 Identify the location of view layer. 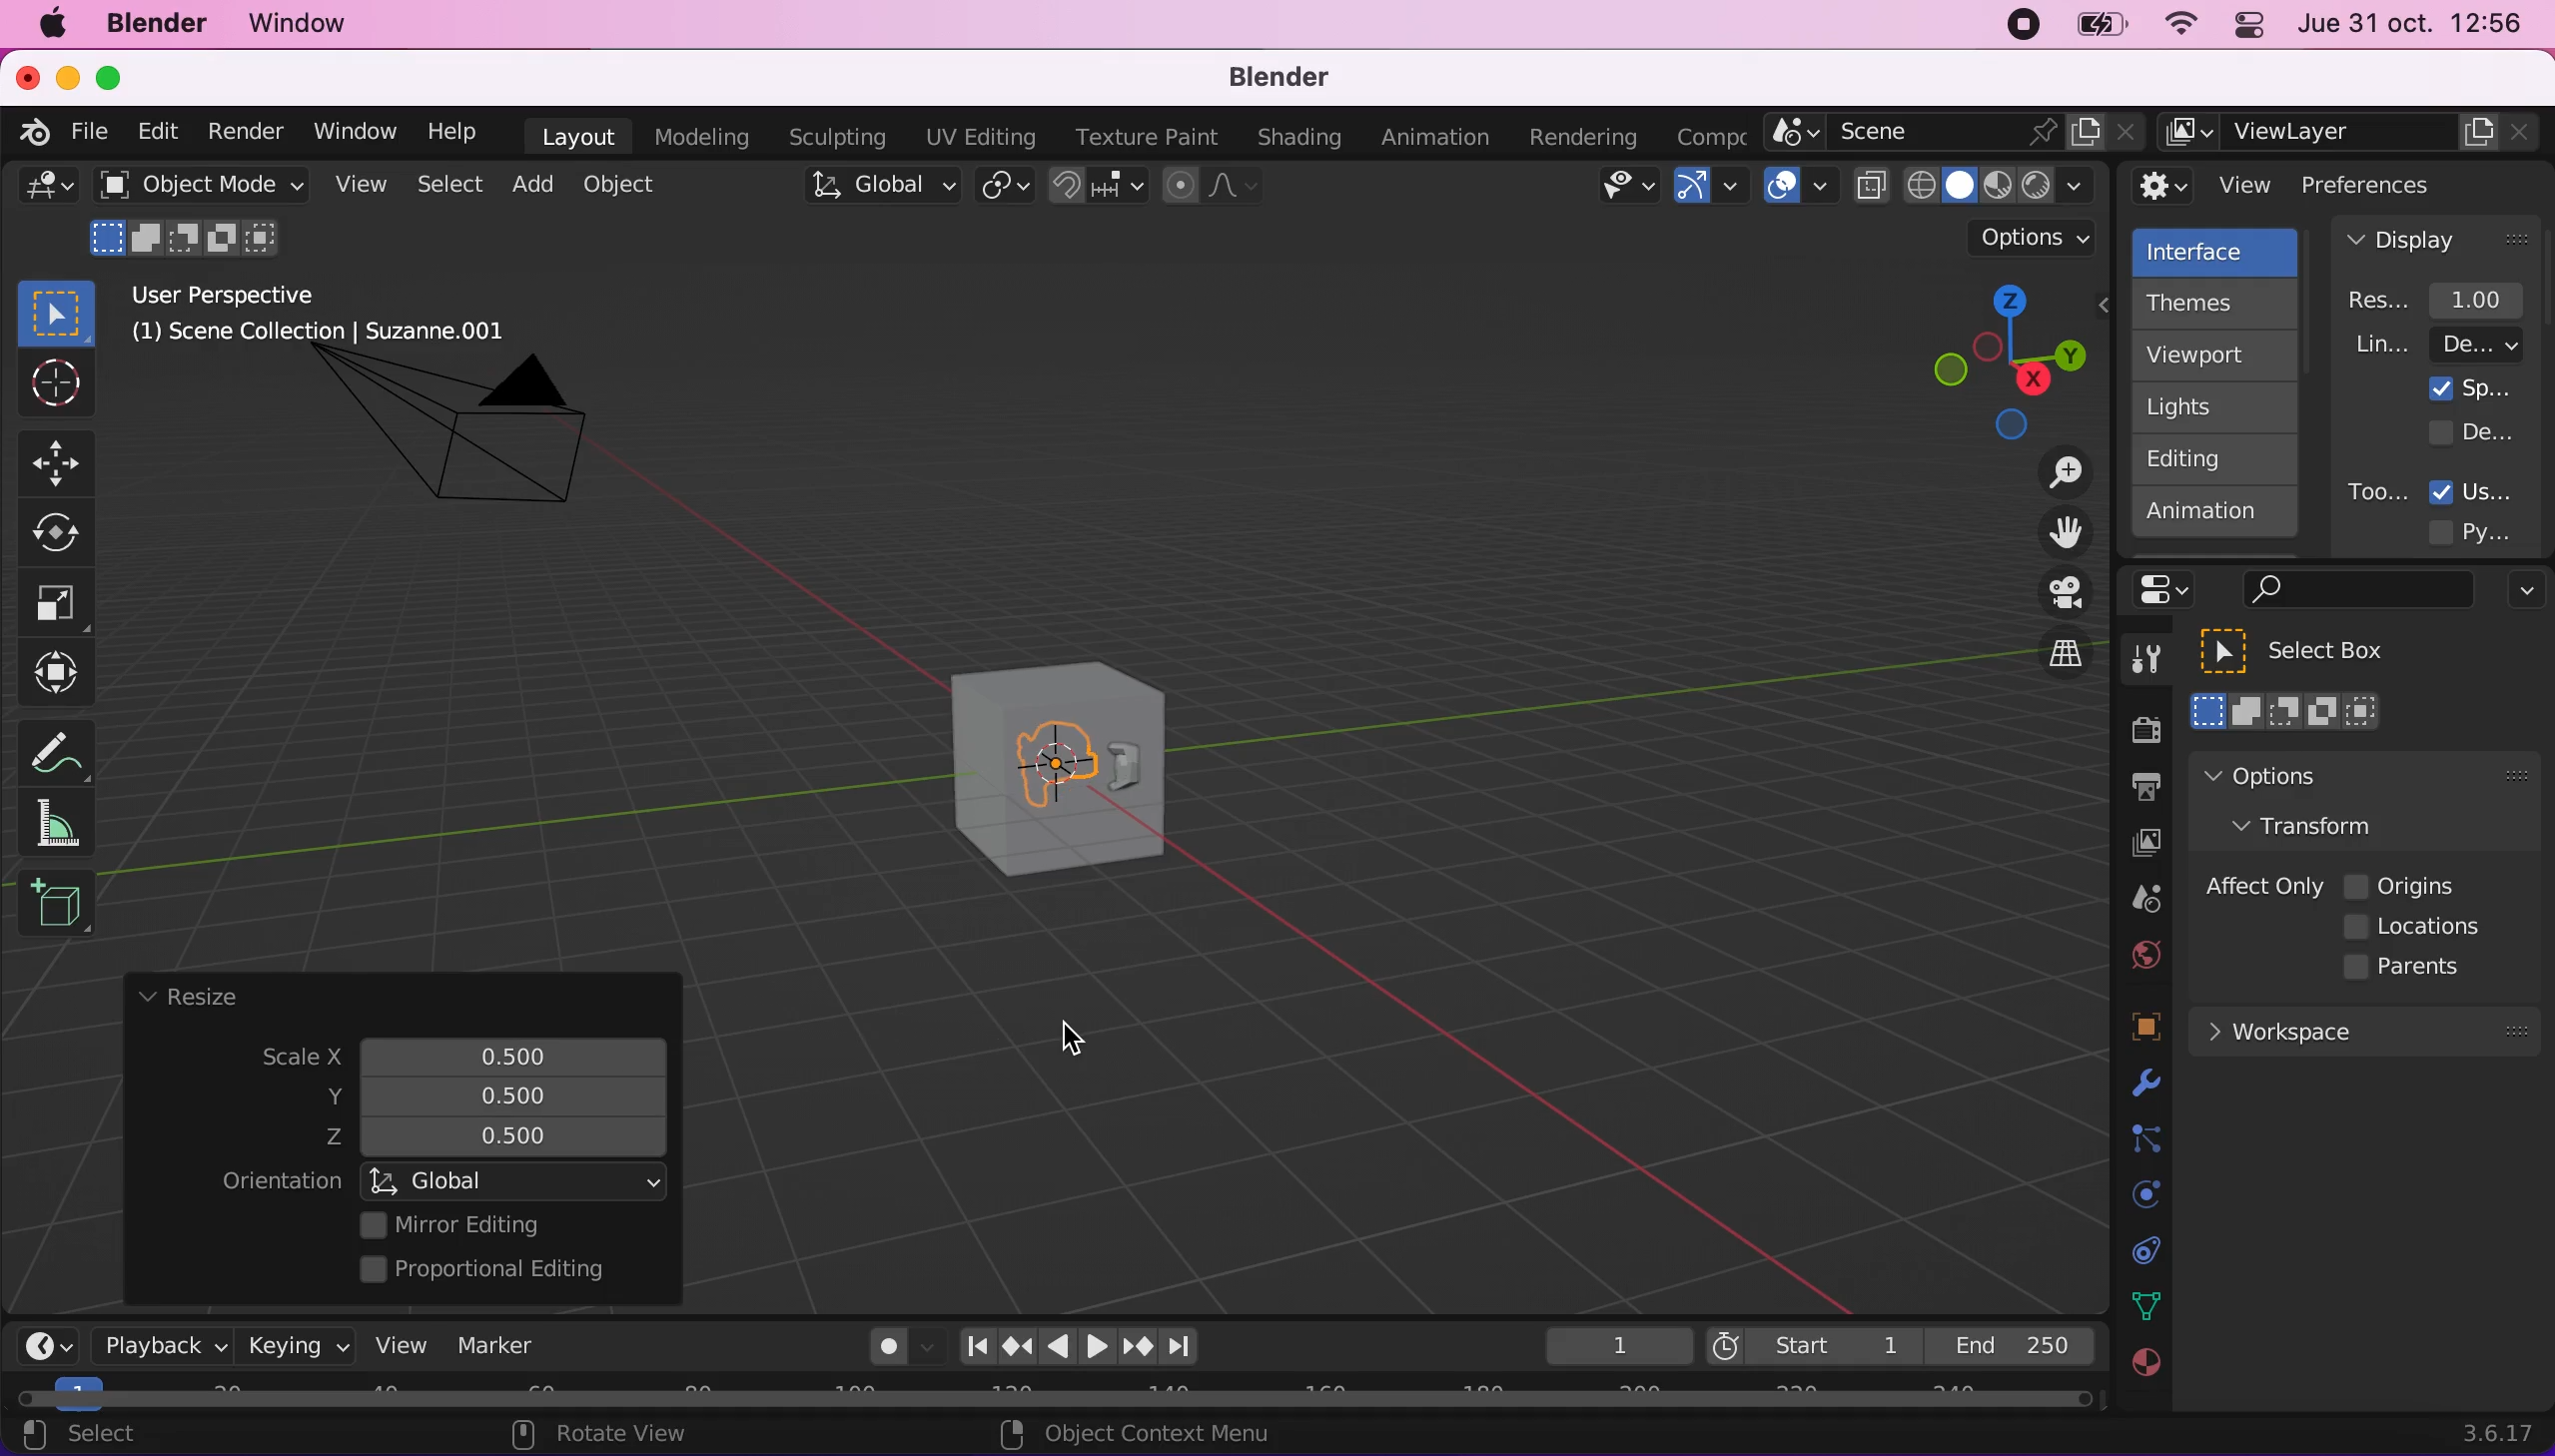
(2352, 133).